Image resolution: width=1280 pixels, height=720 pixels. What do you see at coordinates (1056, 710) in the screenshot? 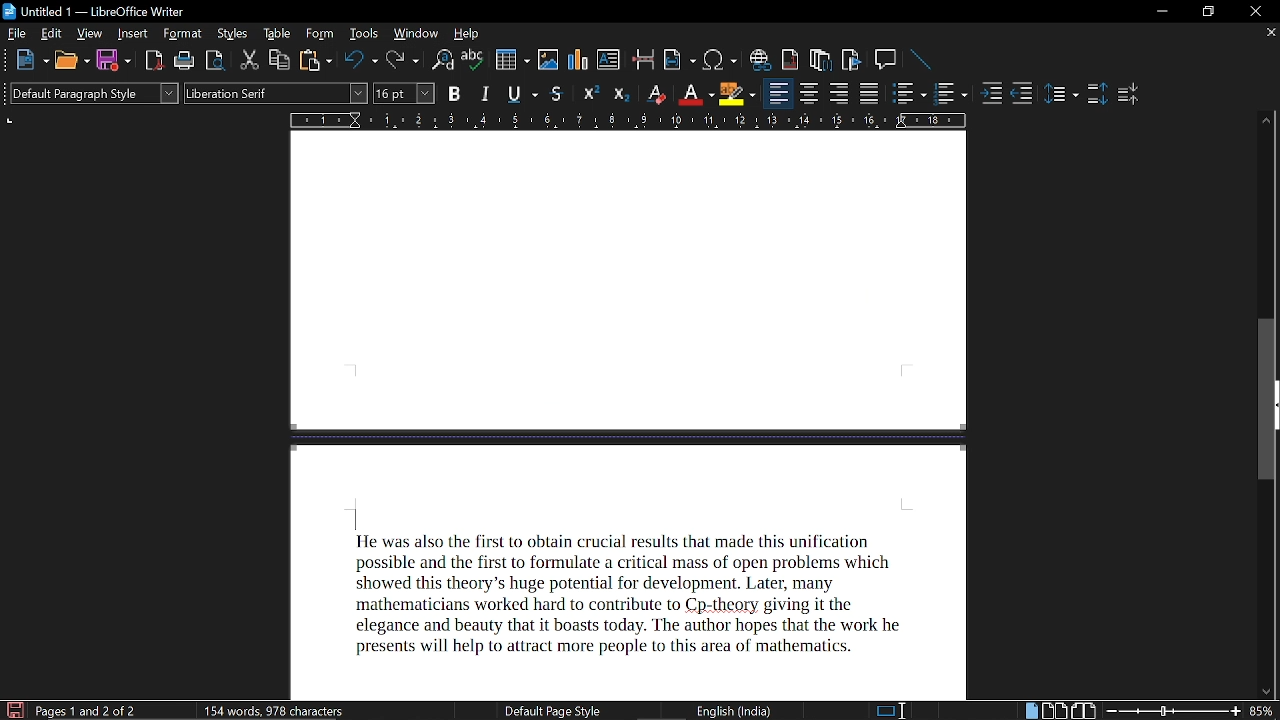
I see `Double page view` at bounding box center [1056, 710].